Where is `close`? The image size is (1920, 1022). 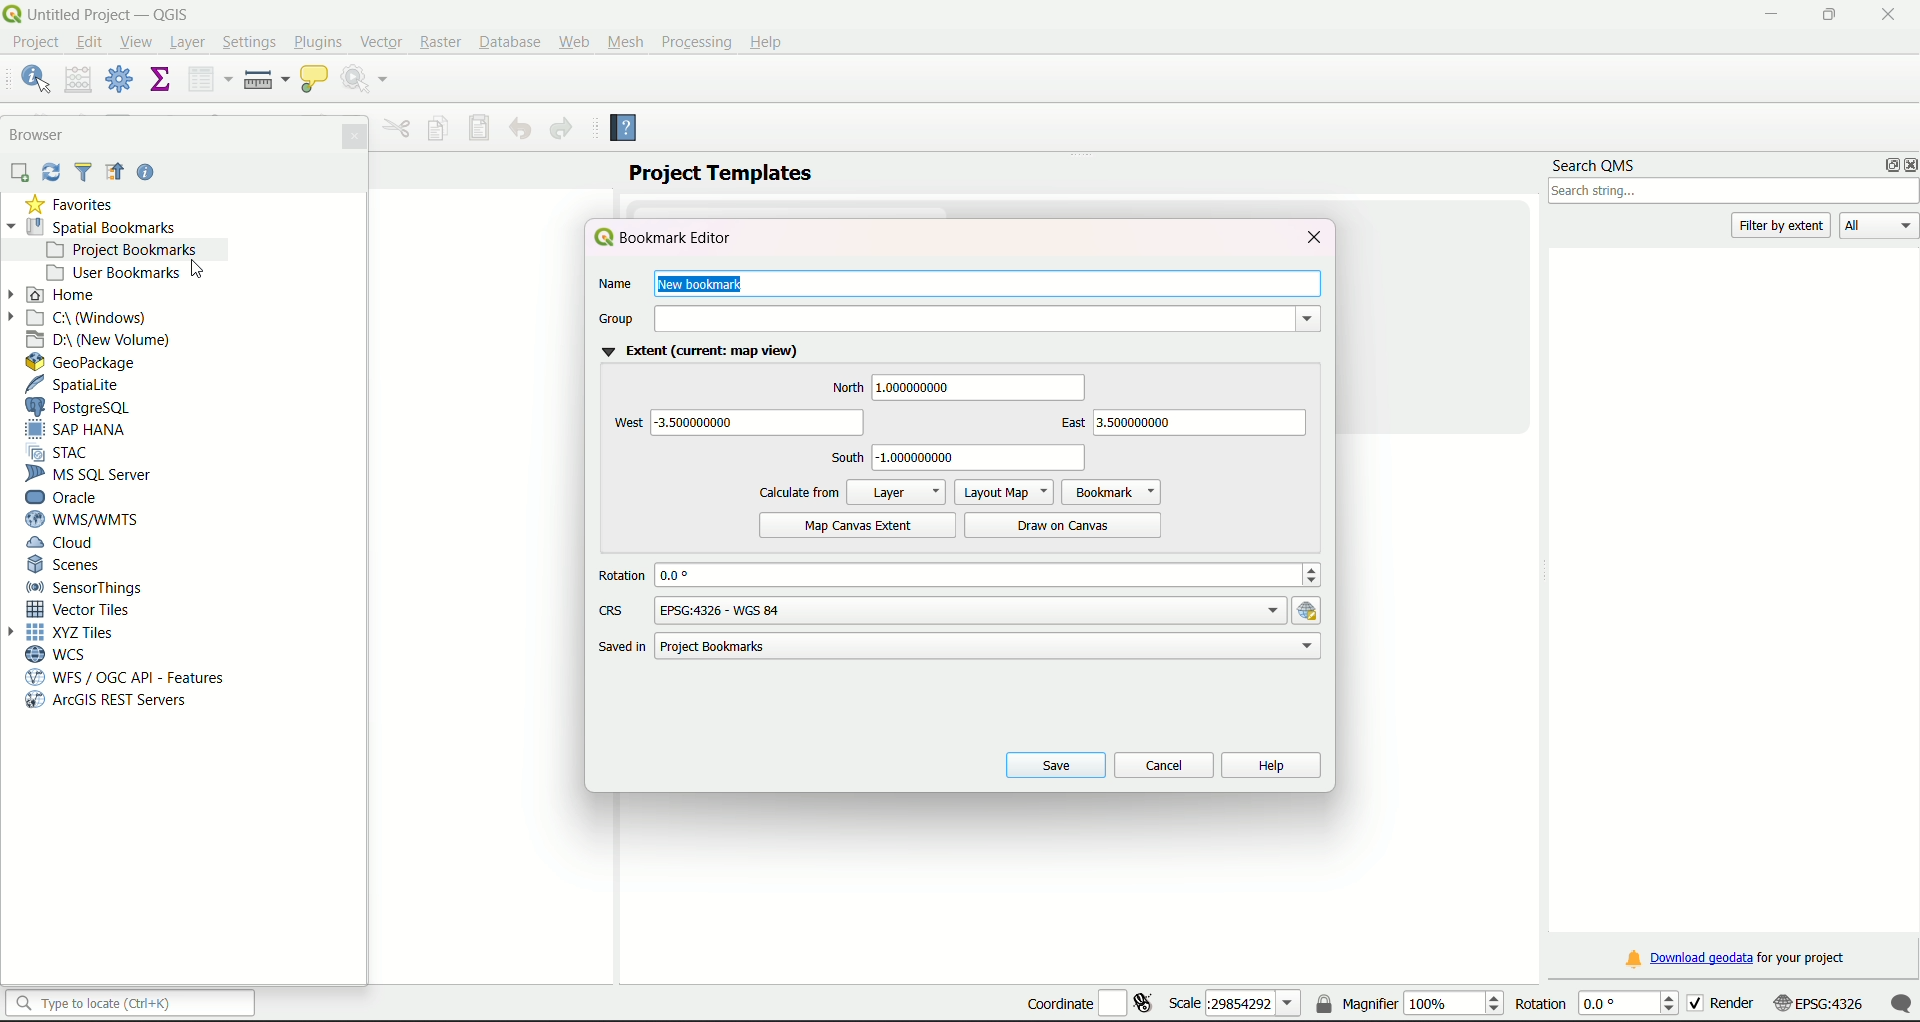 close is located at coordinates (1908, 166).